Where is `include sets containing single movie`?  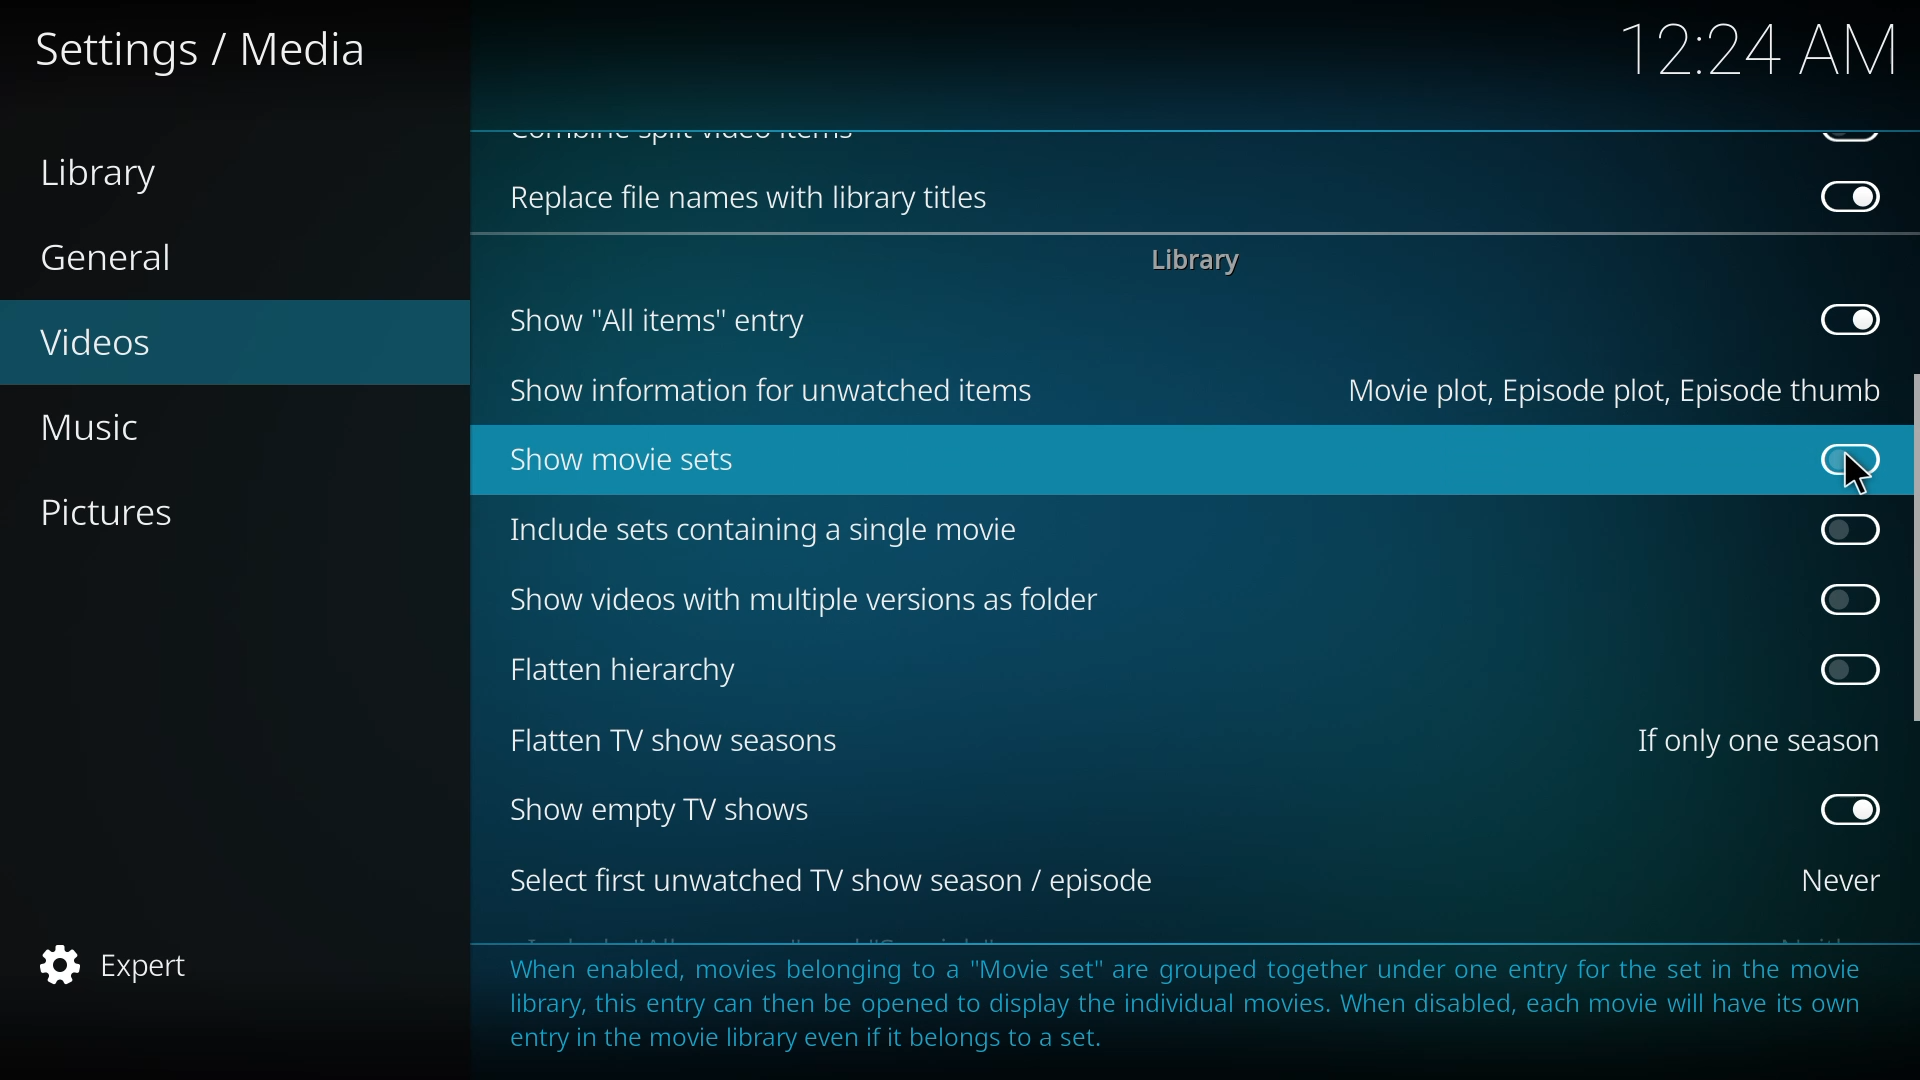
include sets containing single movie is located at coordinates (752, 532).